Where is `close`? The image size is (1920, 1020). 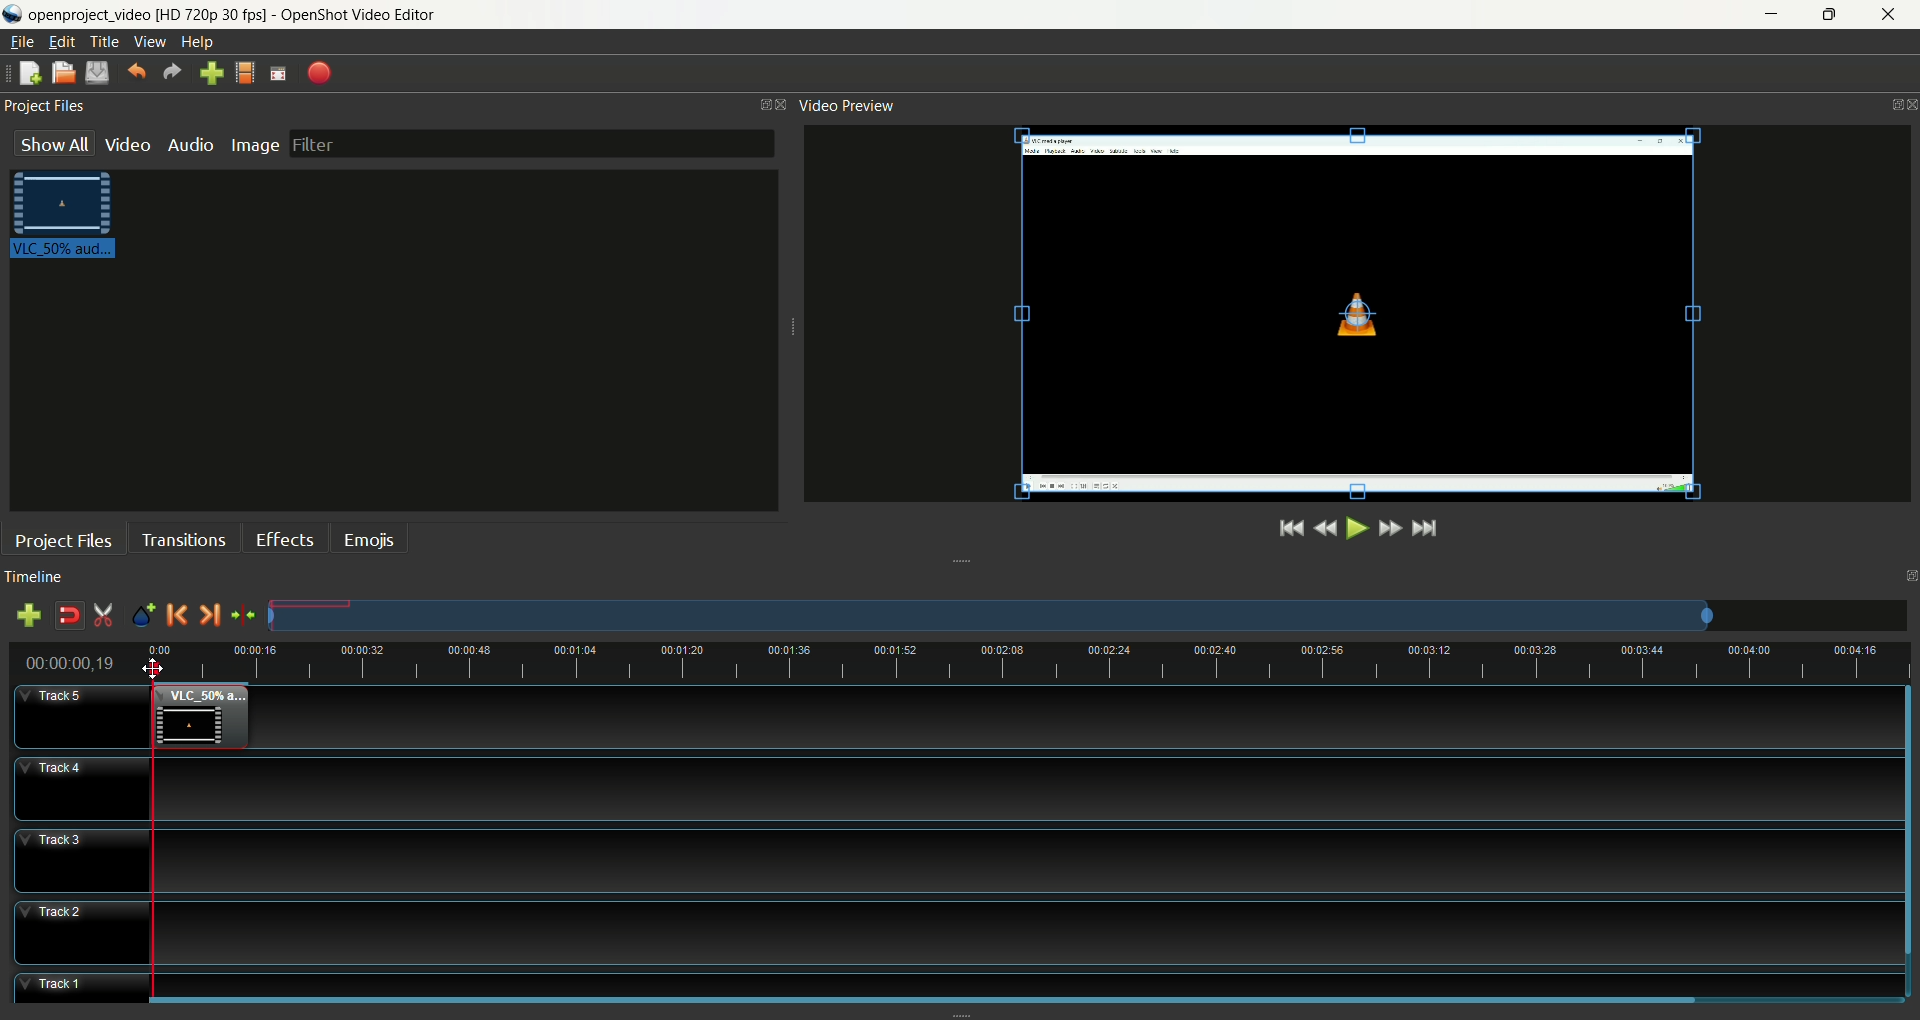
close is located at coordinates (1893, 16).